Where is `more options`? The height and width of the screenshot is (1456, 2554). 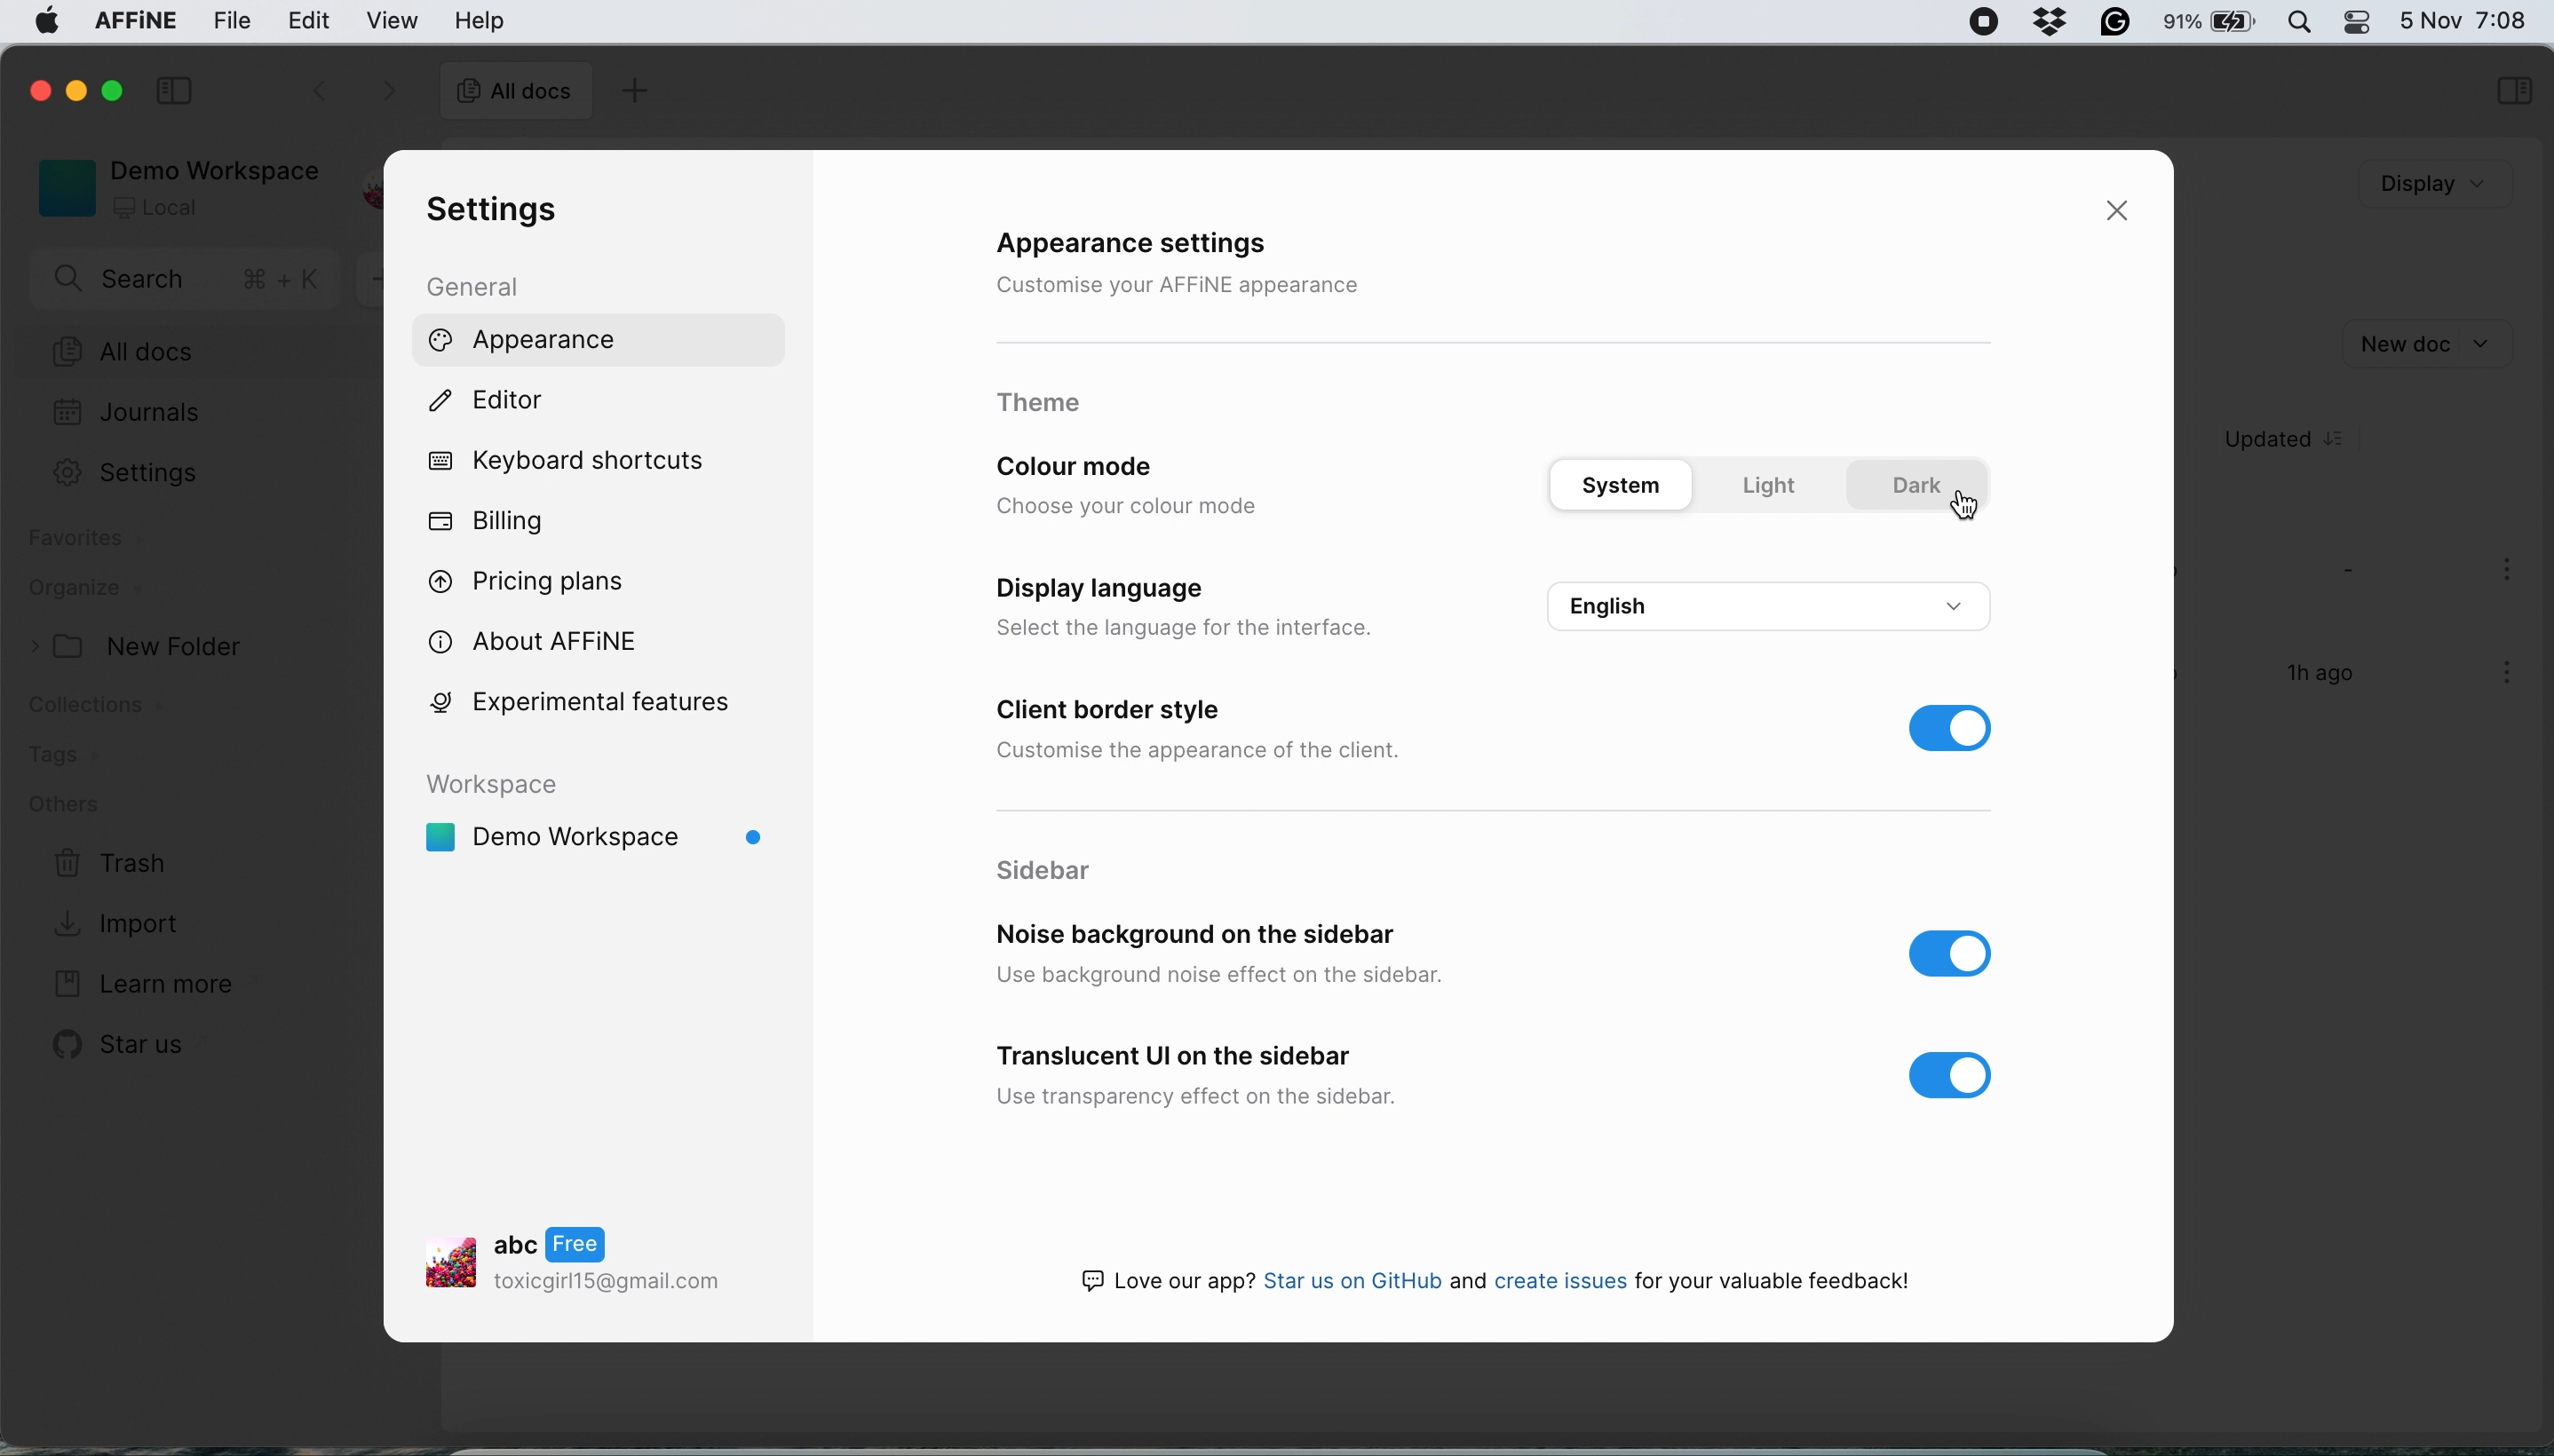 more options is located at coordinates (2508, 575).